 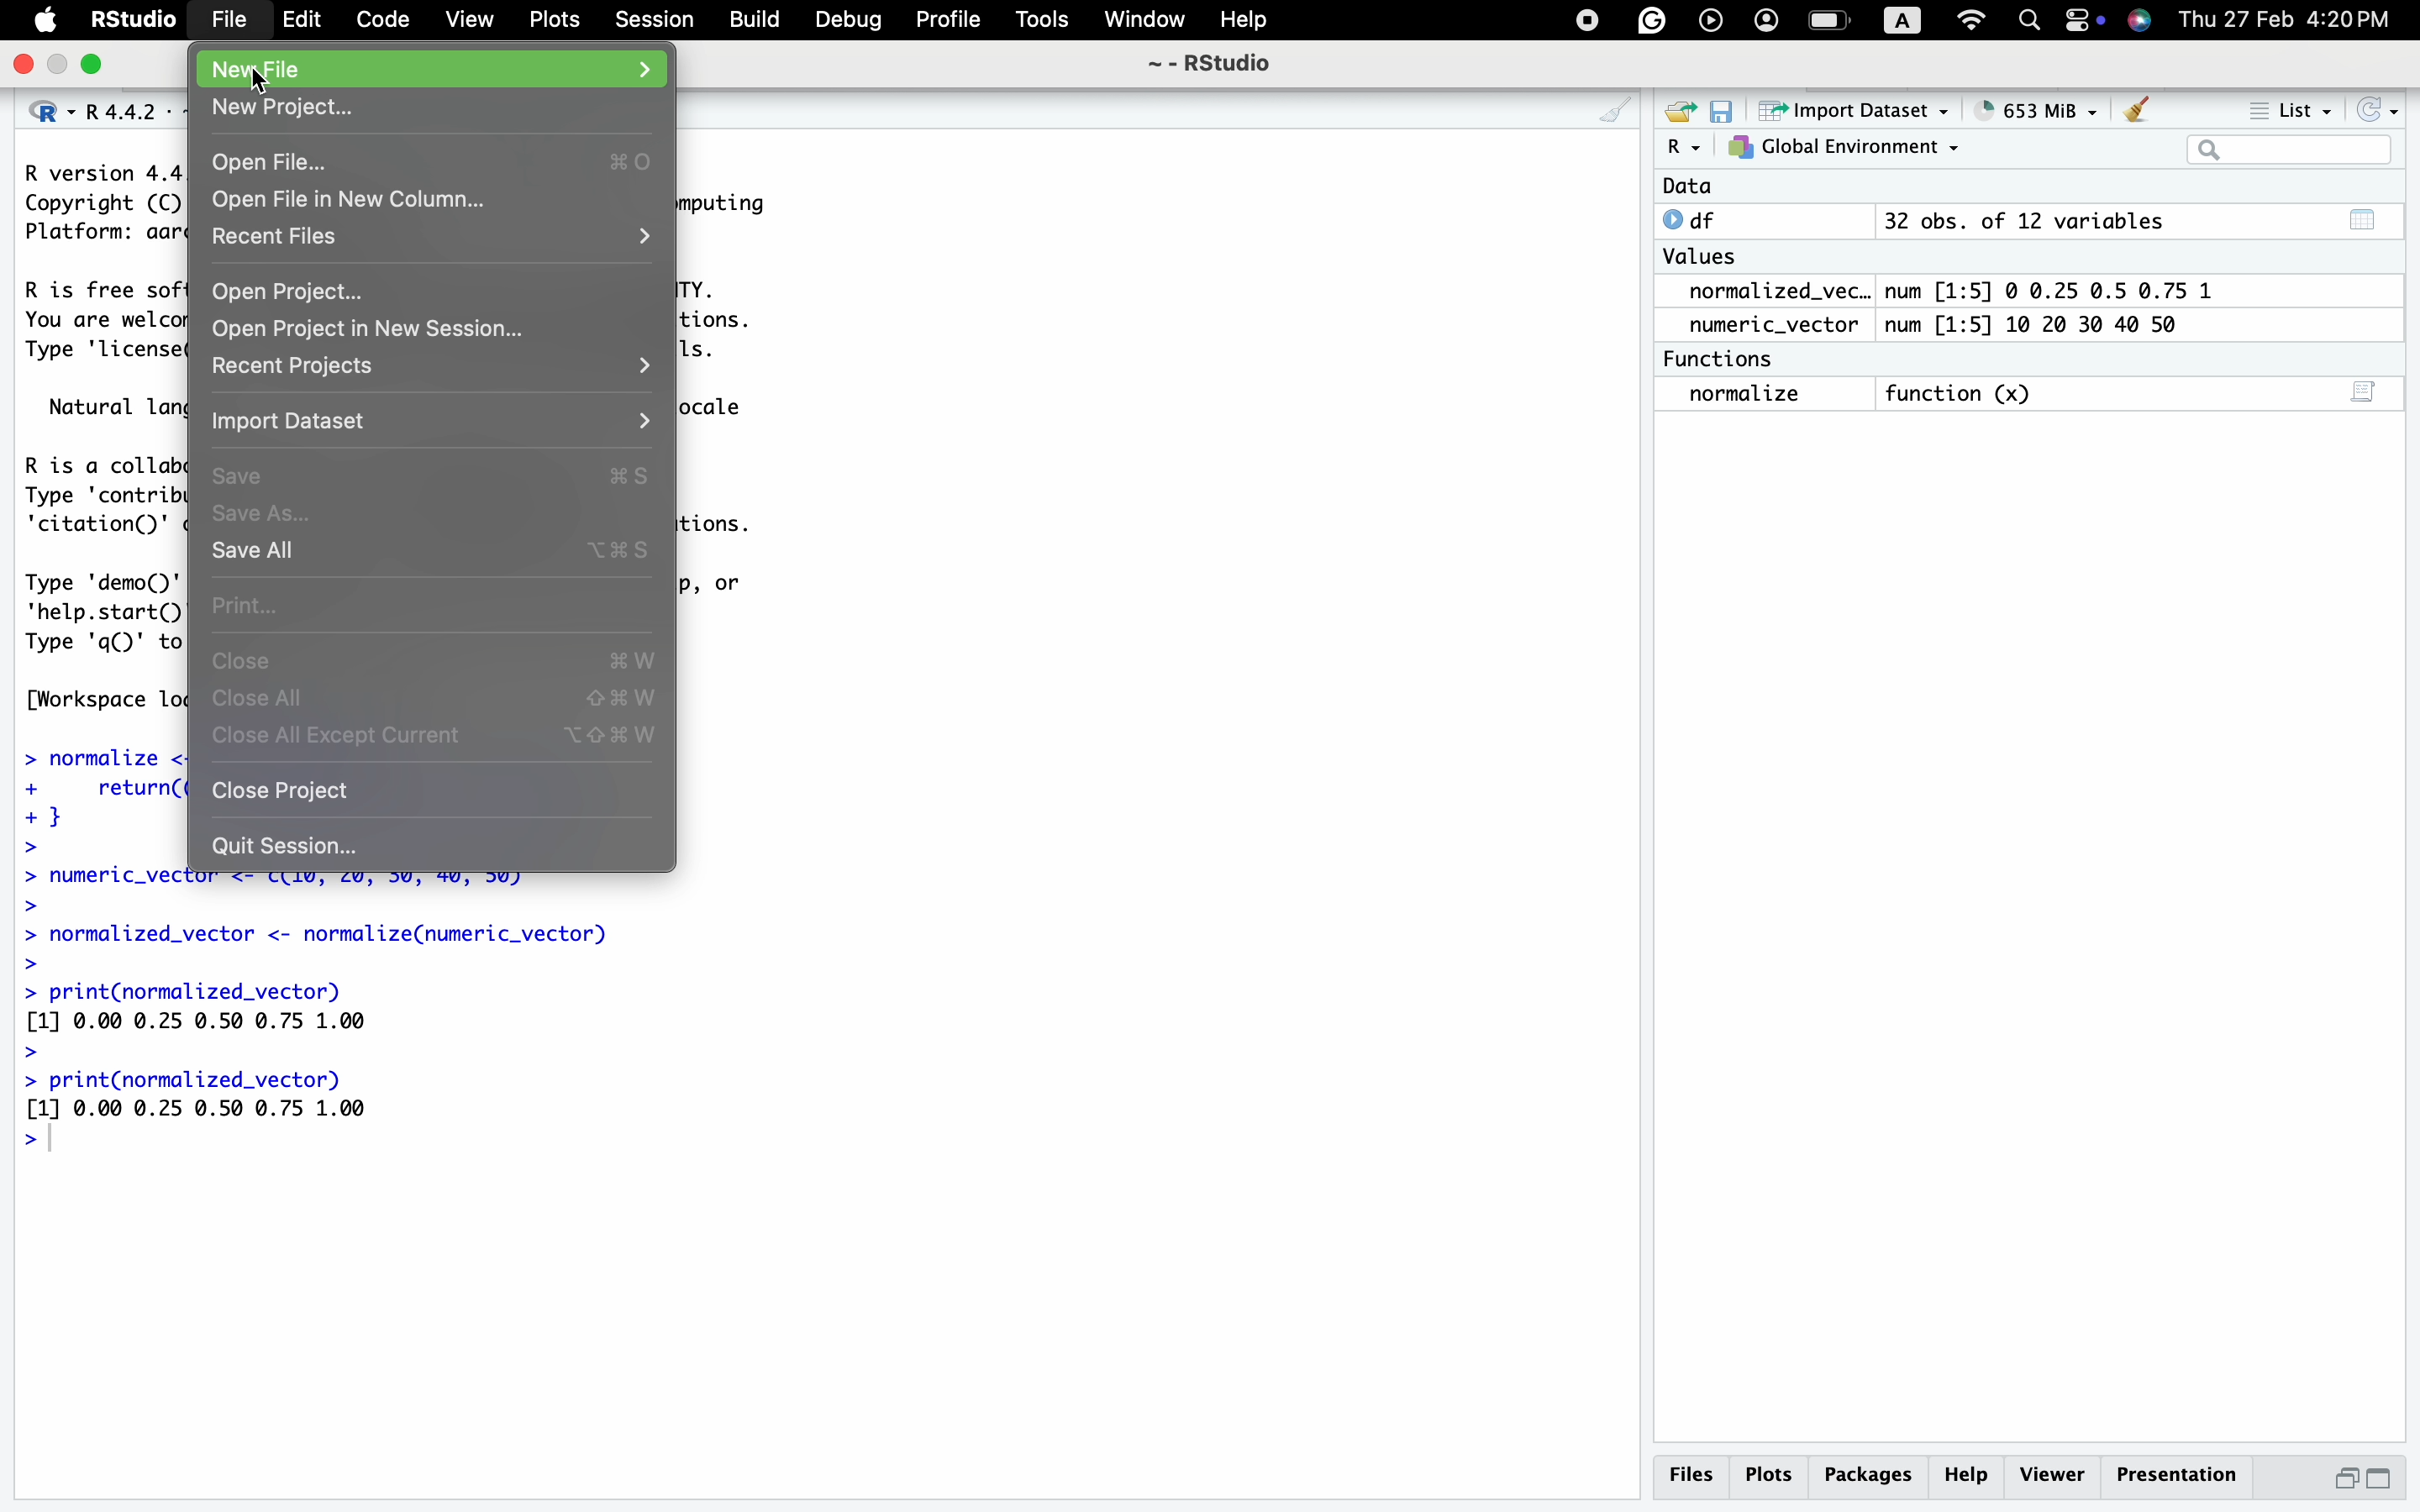 I want to click on List, so click(x=2295, y=113).